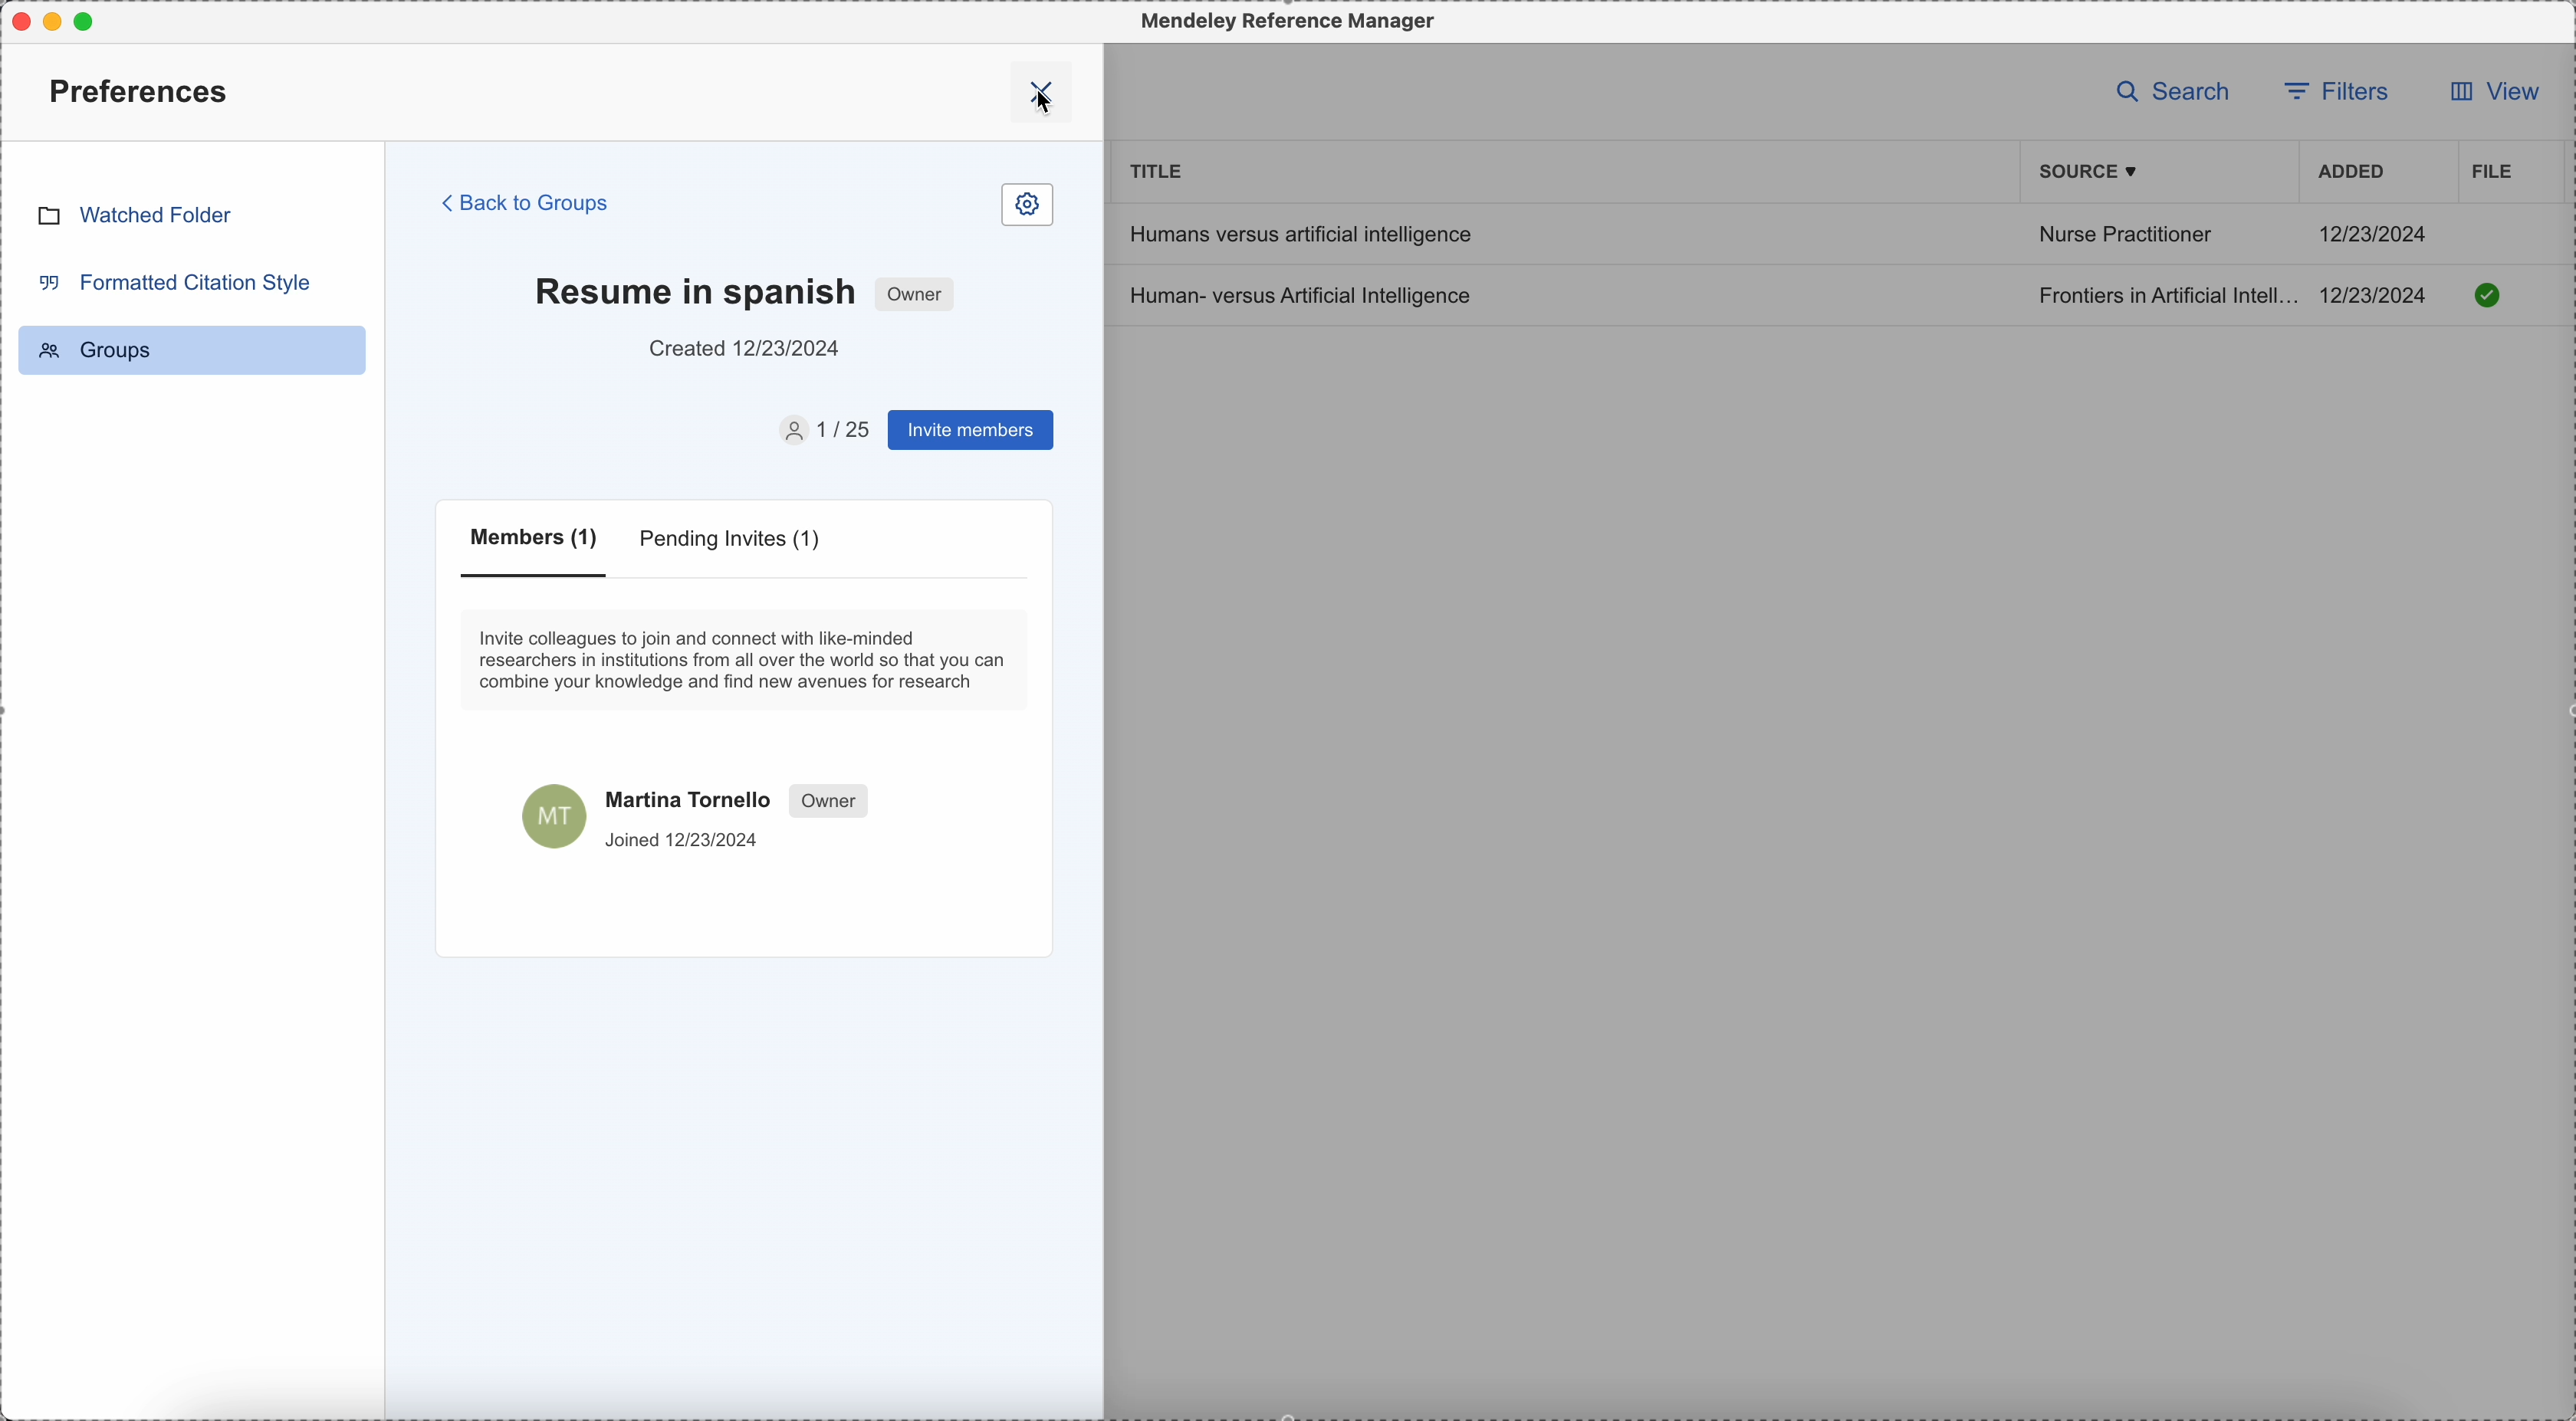  Describe the element at coordinates (2174, 90) in the screenshot. I see `search` at that location.